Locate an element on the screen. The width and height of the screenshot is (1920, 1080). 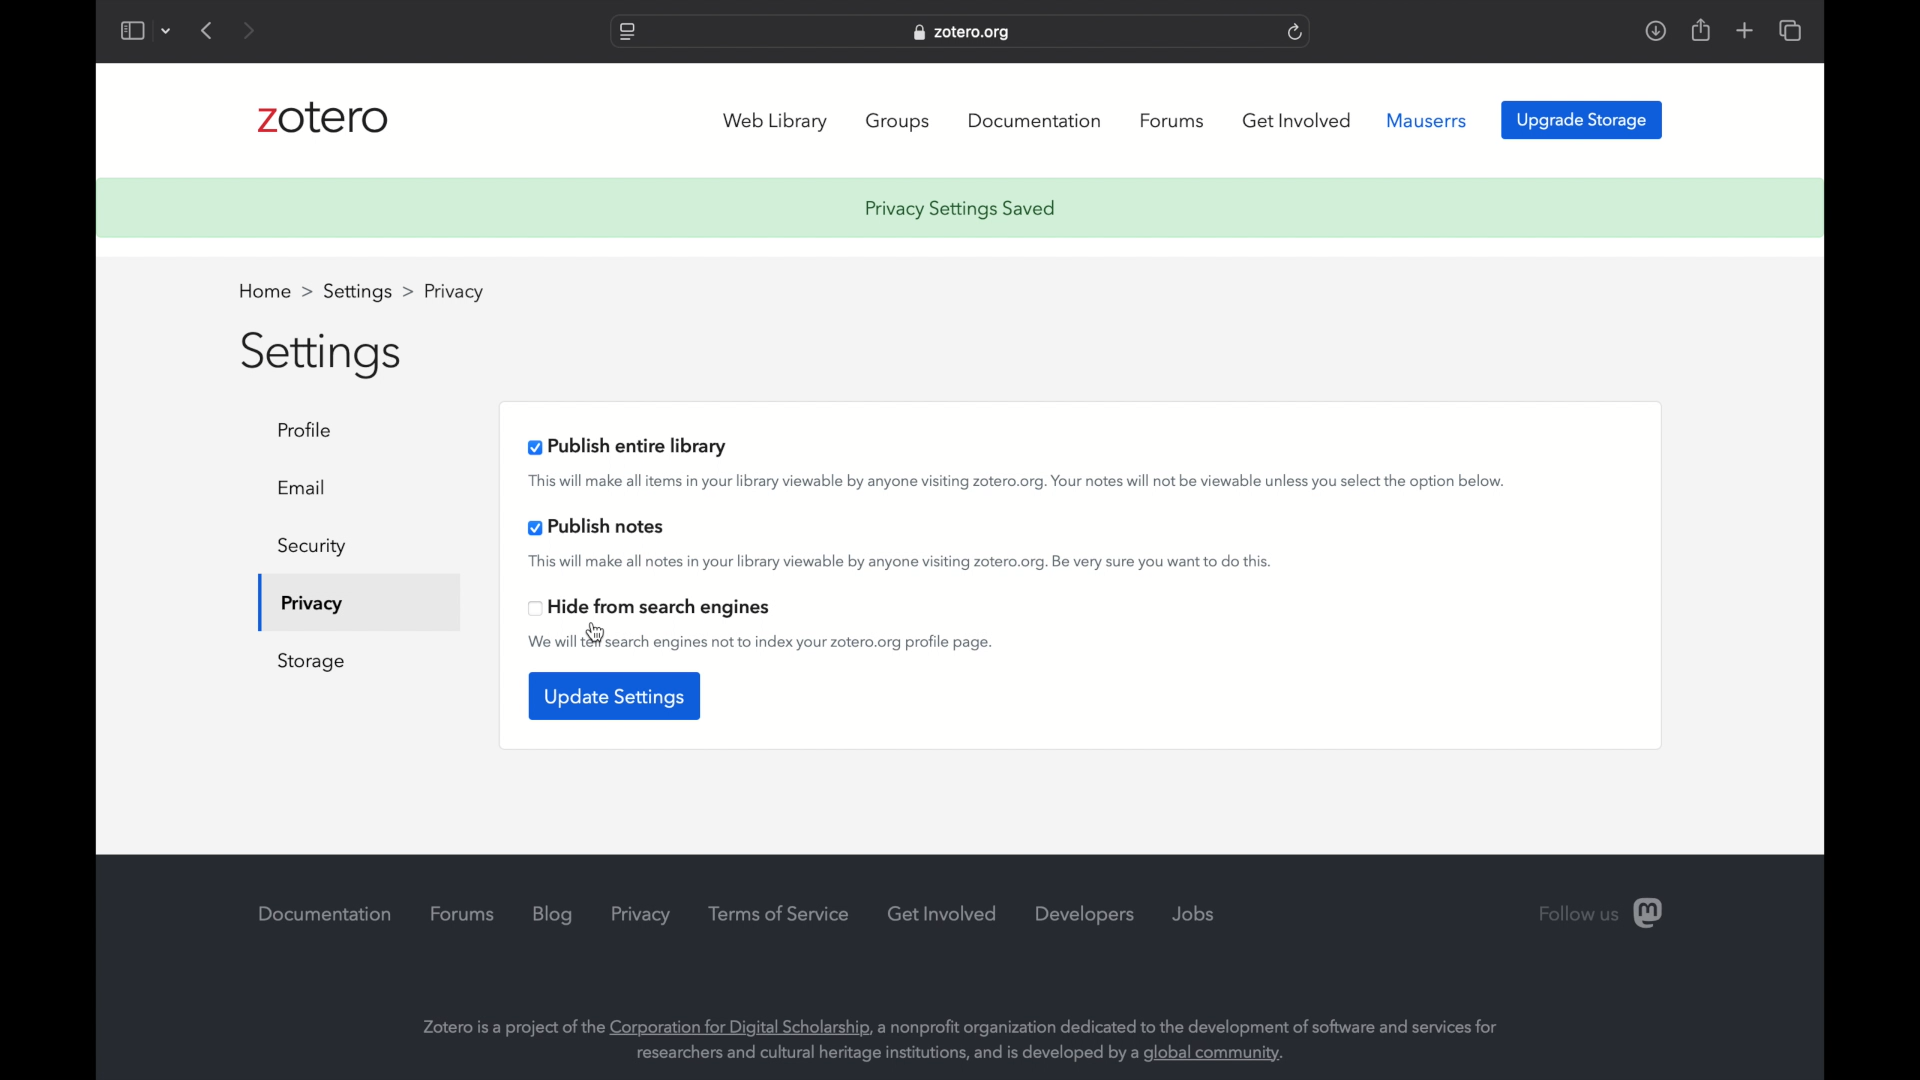
documentation is located at coordinates (330, 911).